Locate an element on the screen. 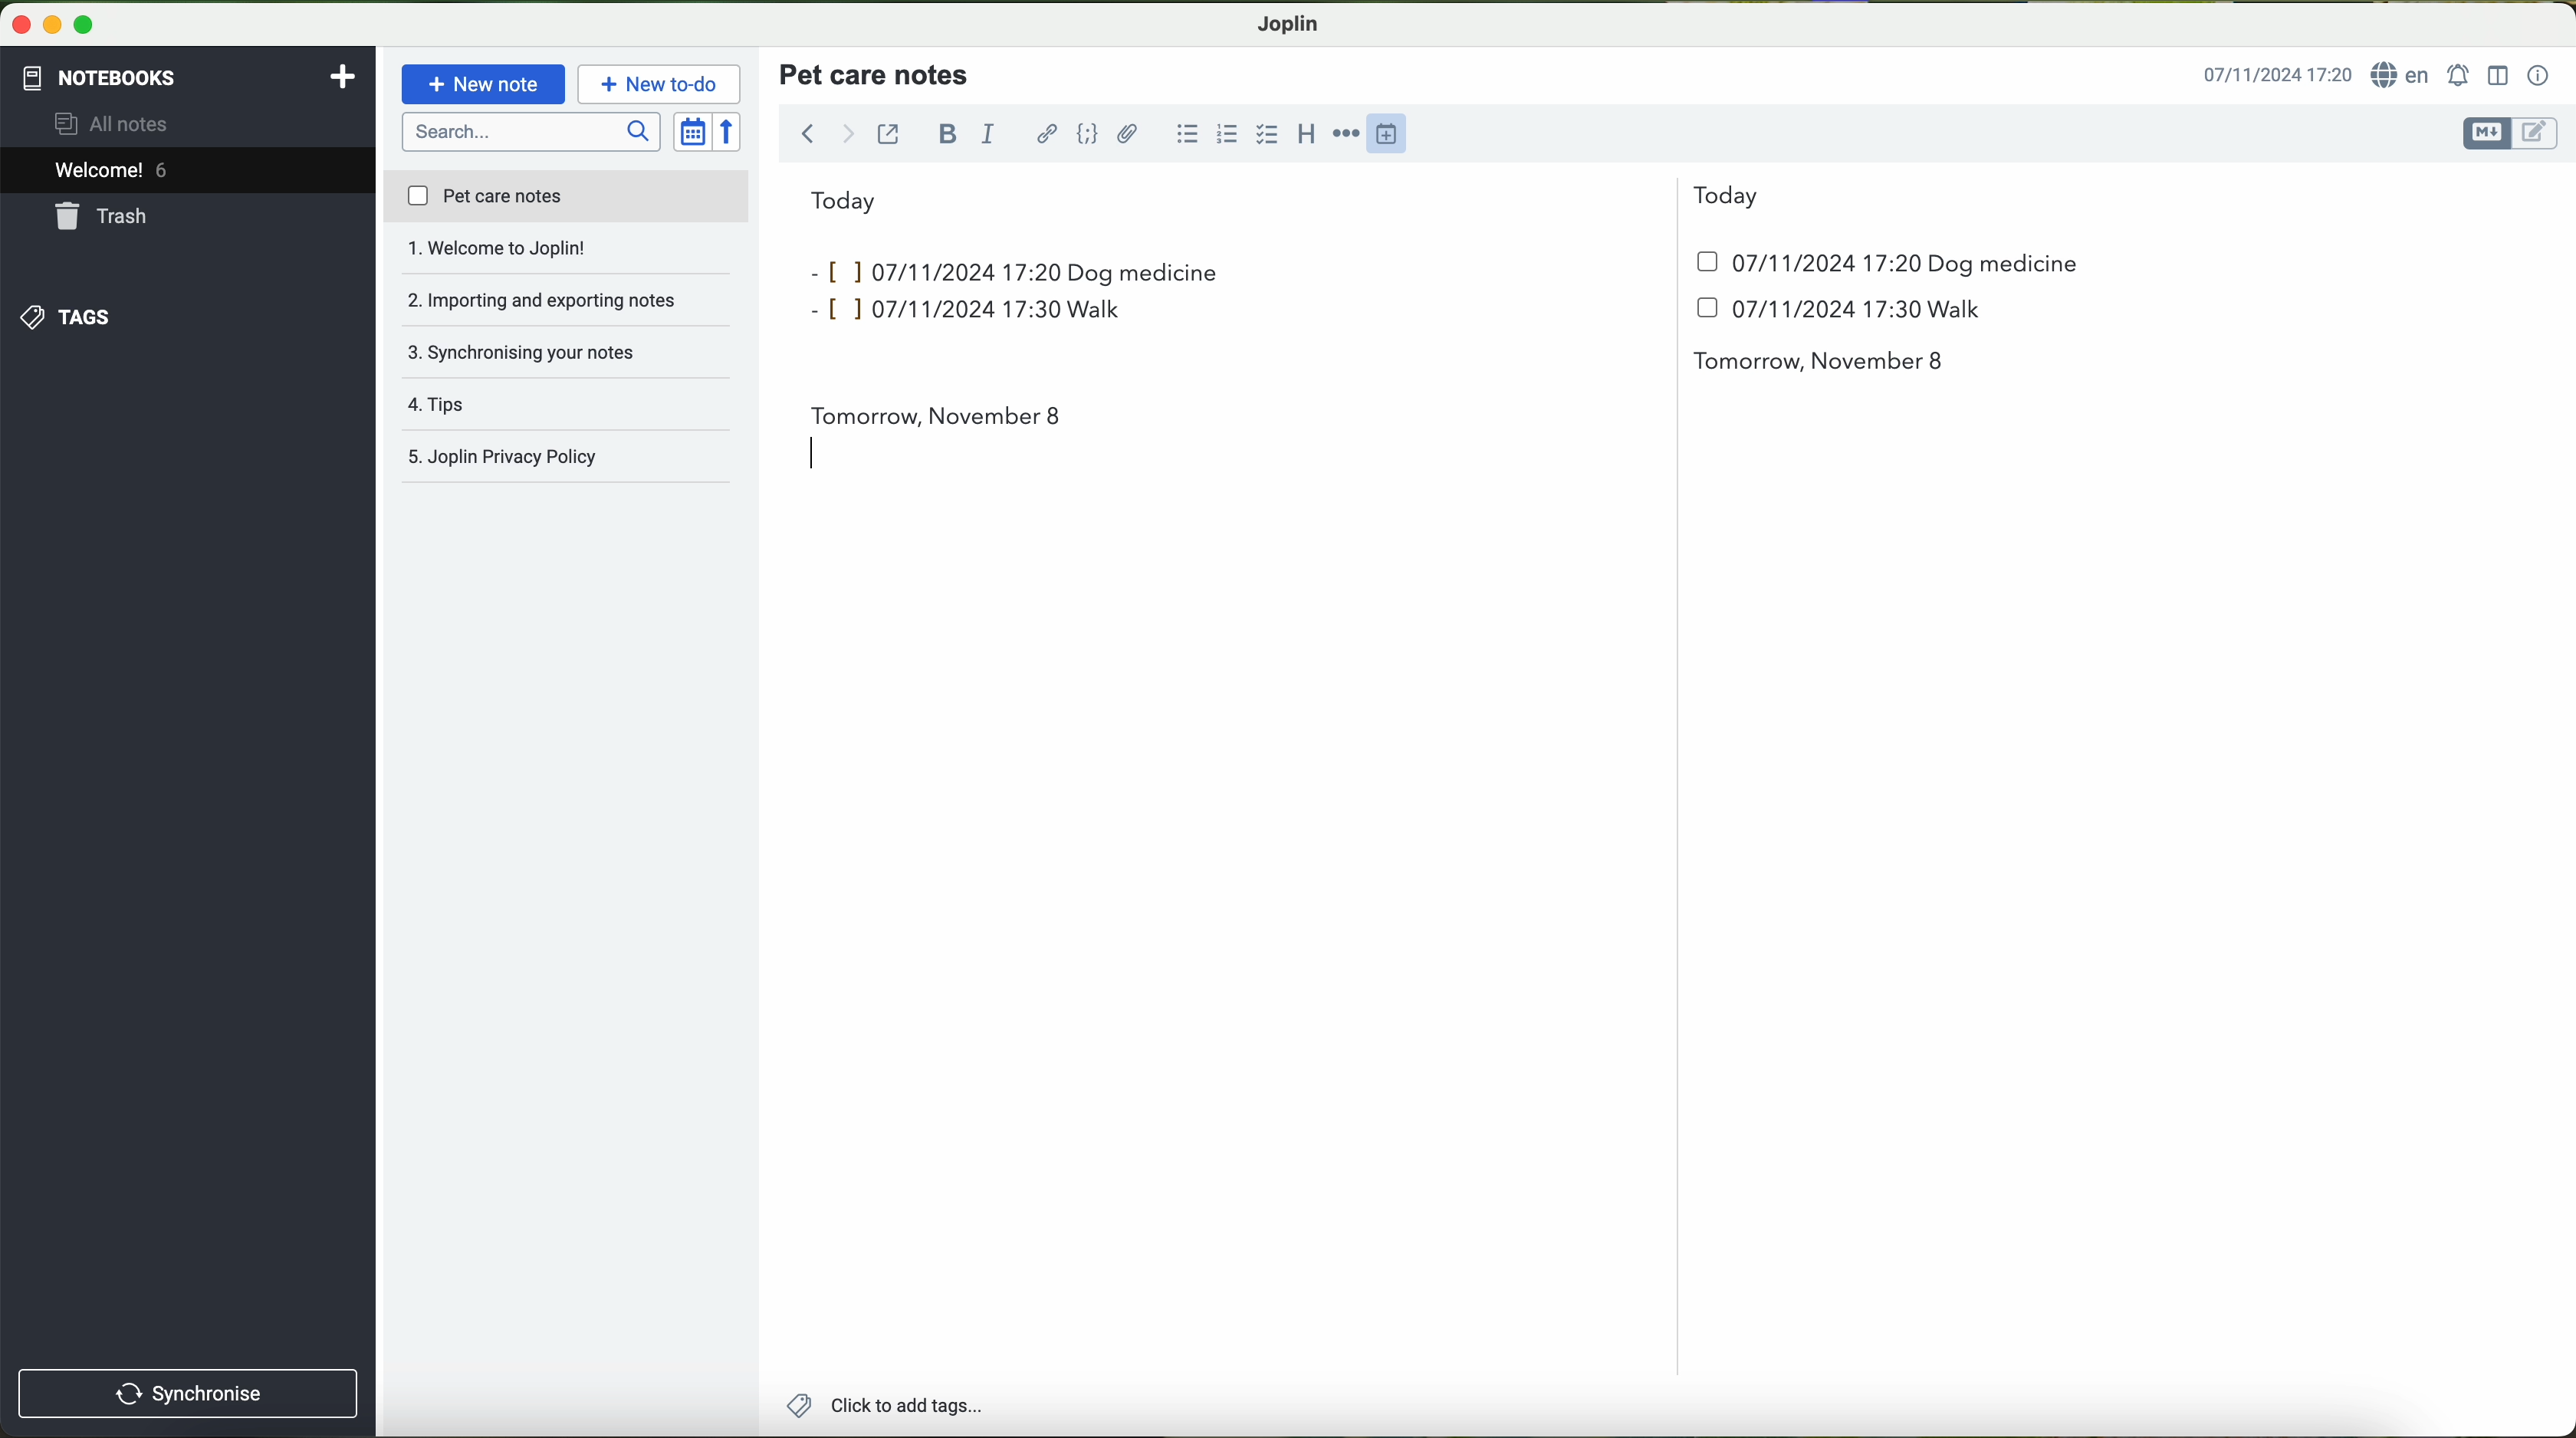 The height and width of the screenshot is (1438, 2576). tomorrow is located at coordinates (937, 410).